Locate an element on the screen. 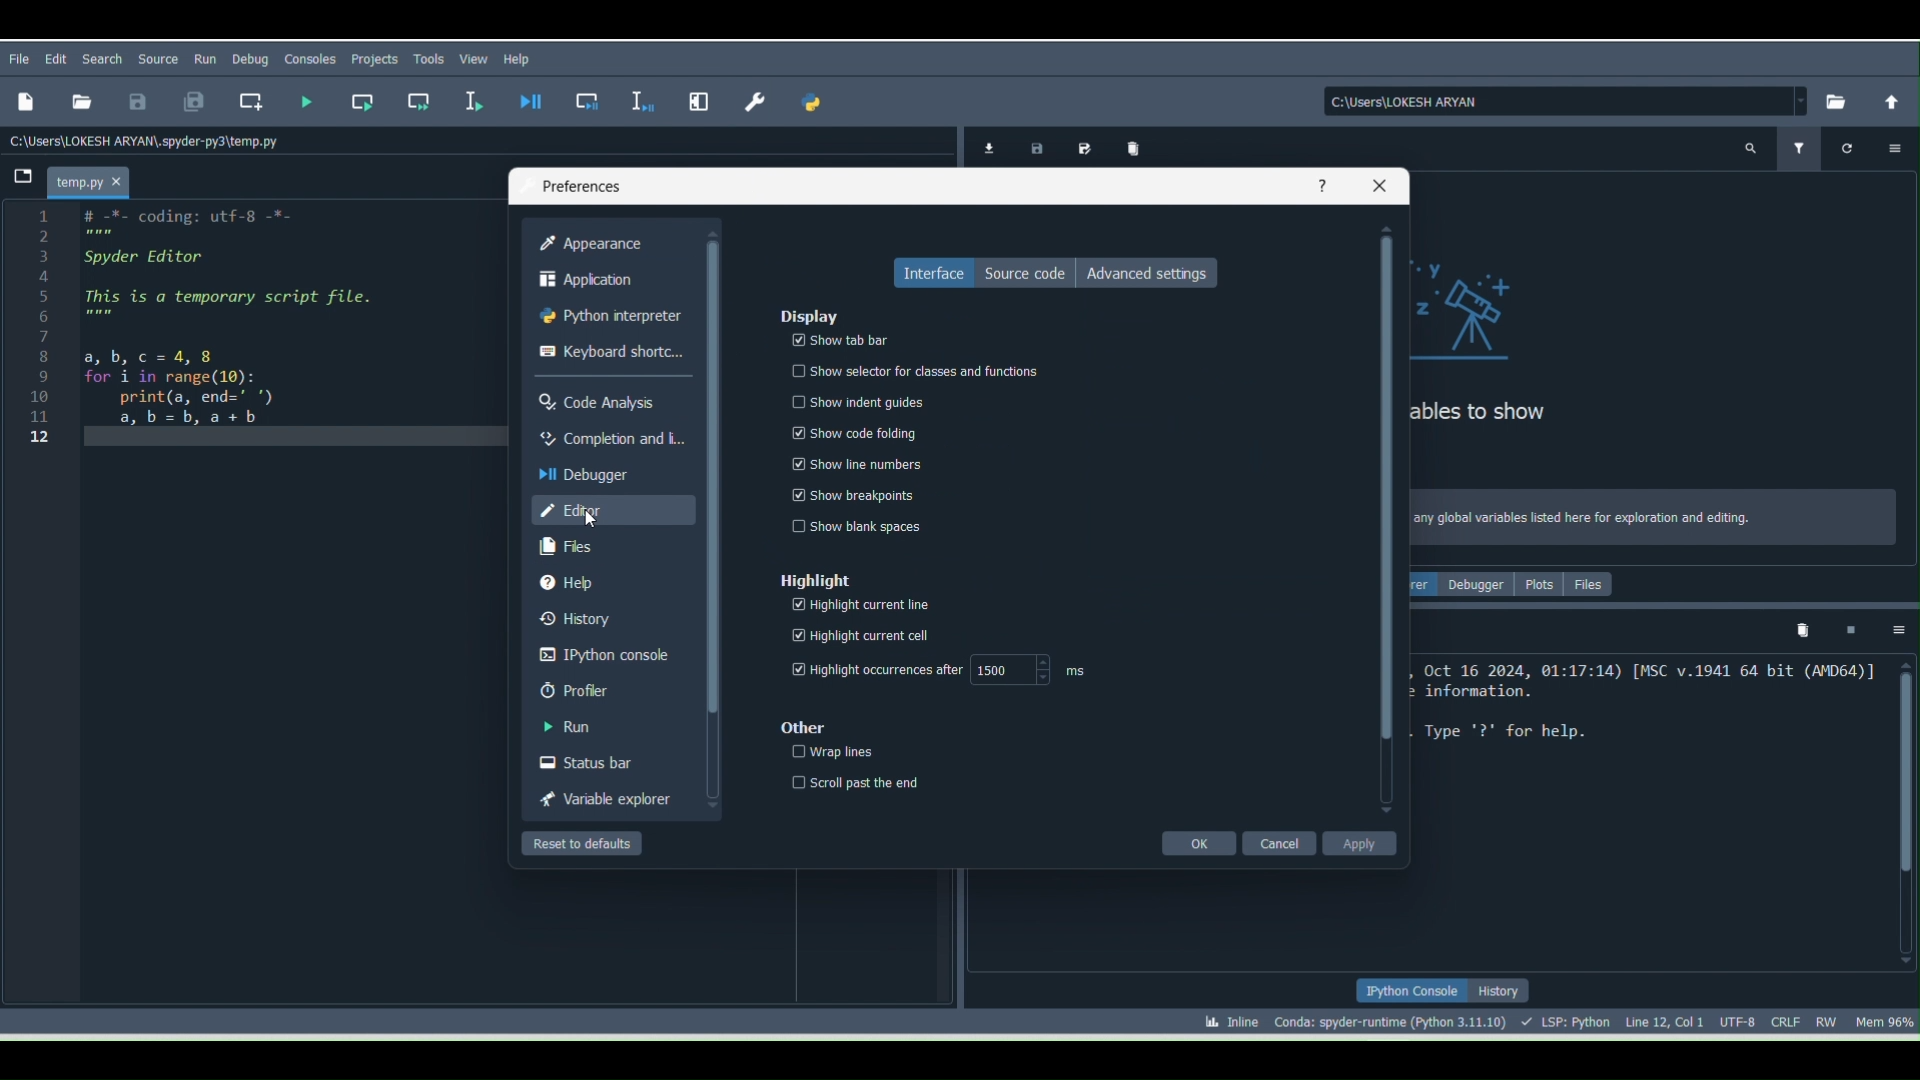 This screenshot has height=1080, width=1920. Options is located at coordinates (1900, 630).